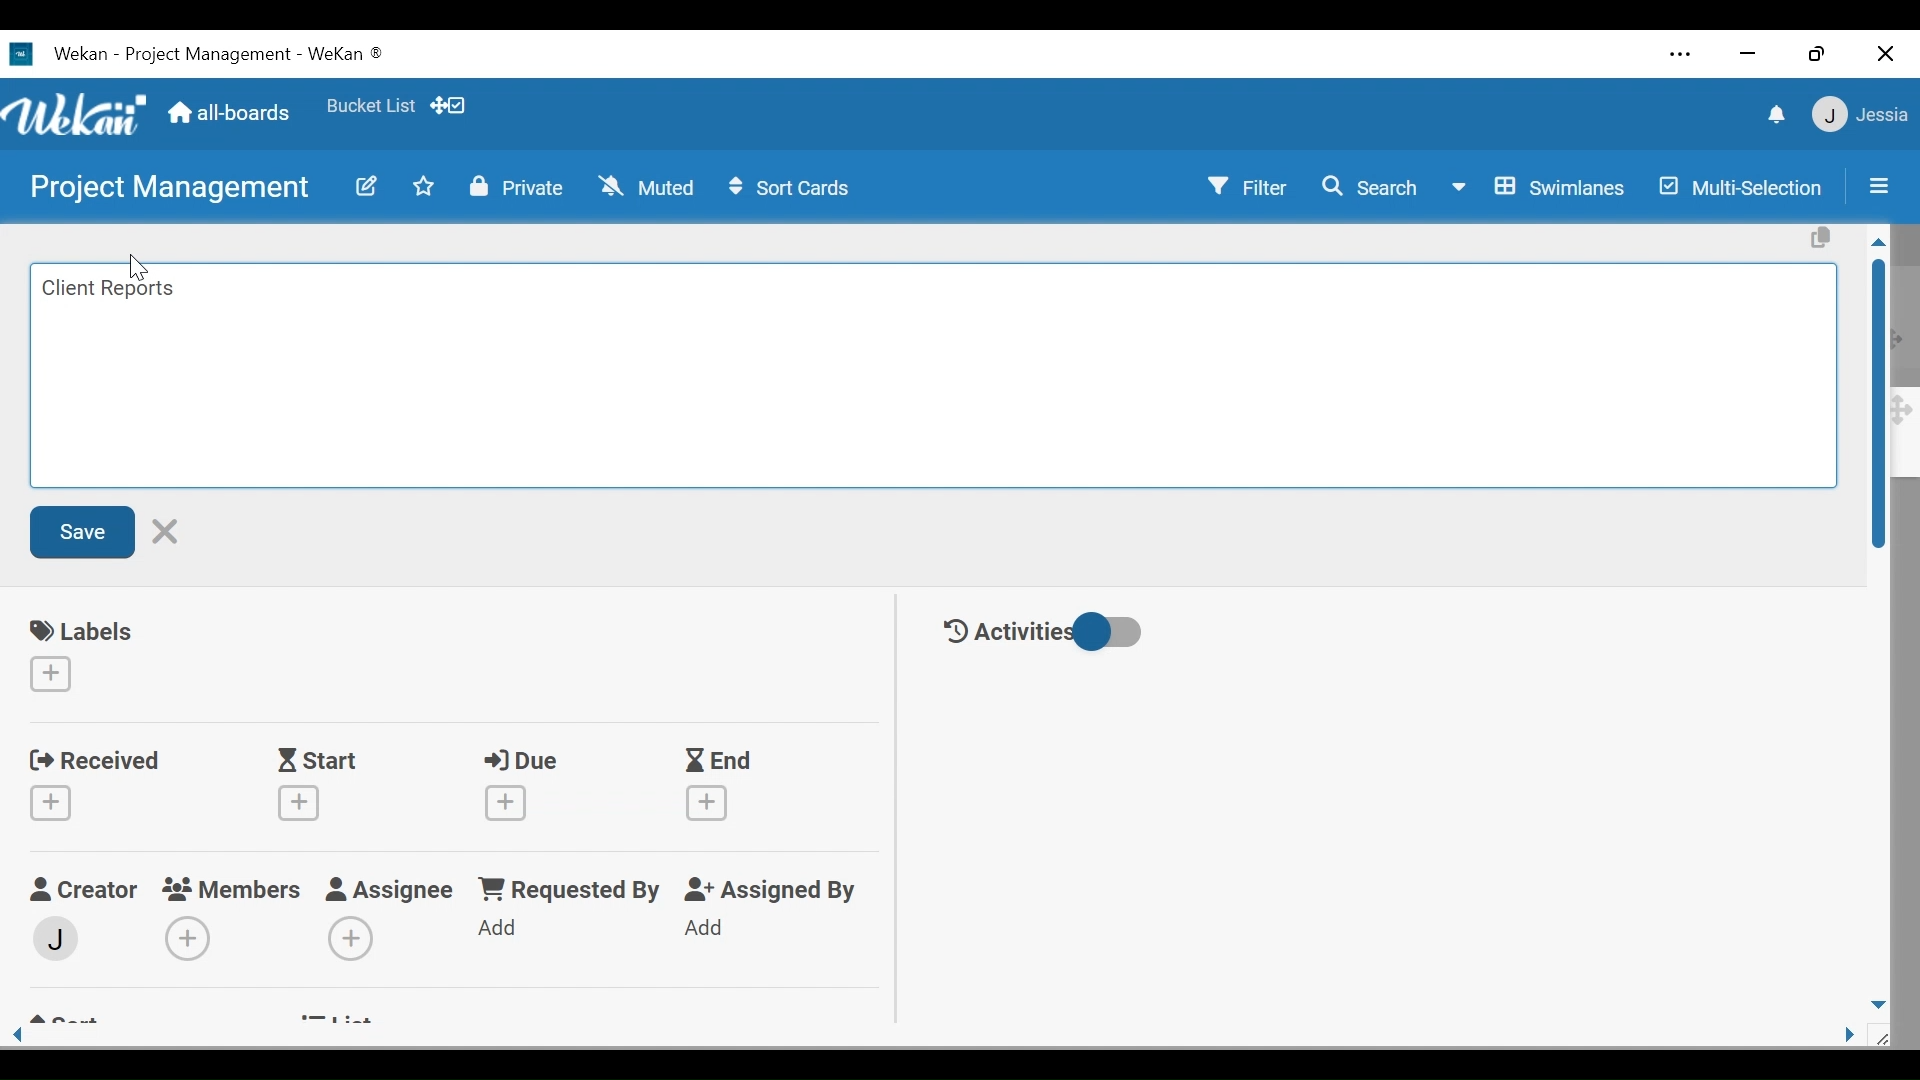 The height and width of the screenshot is (1080, 1920). Describe the element at coordinates (773, 891) in the screenshot. I see `Assigned By` at that location.